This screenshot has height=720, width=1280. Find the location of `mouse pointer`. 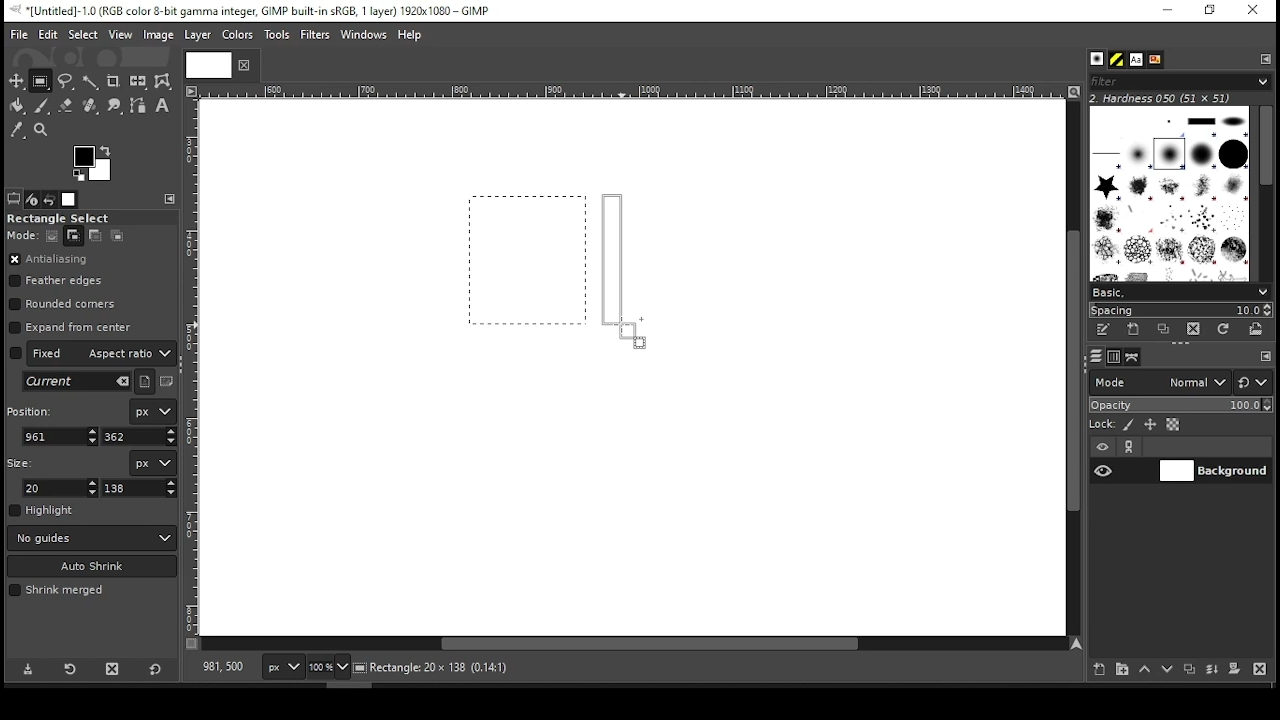

mouse pointer is located at coordinates (630, 333).